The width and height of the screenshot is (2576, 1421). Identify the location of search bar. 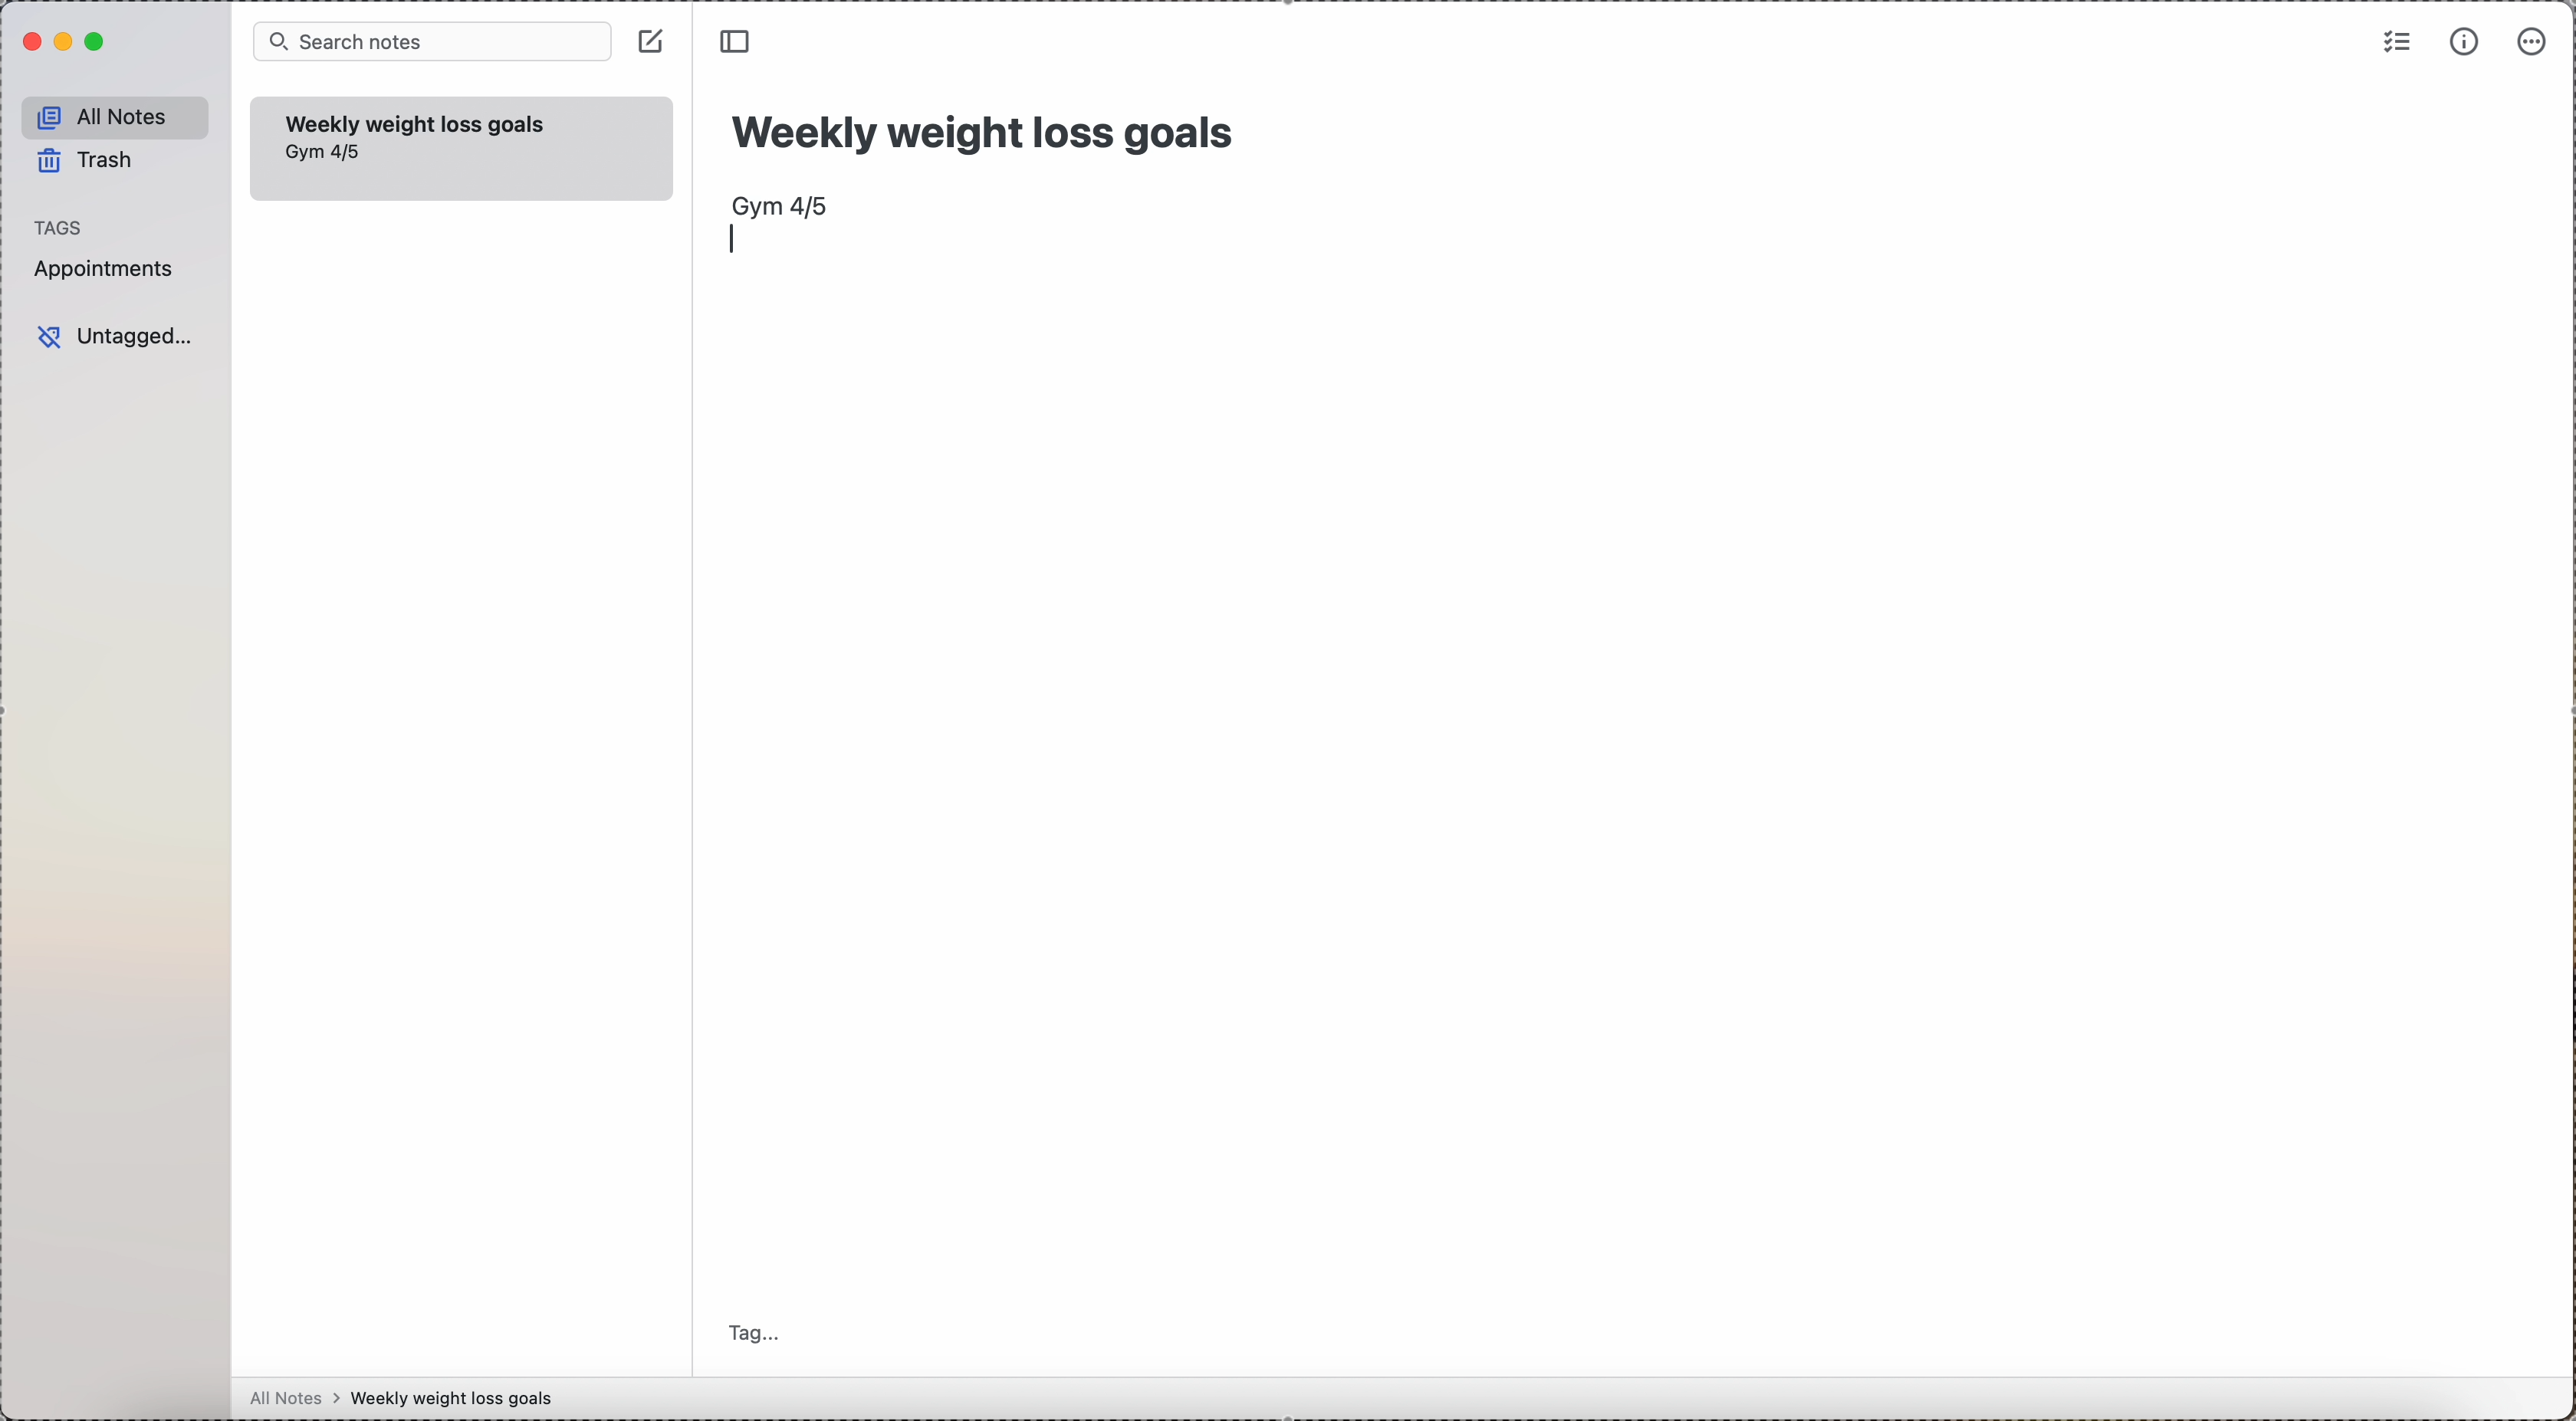
(433, 42).